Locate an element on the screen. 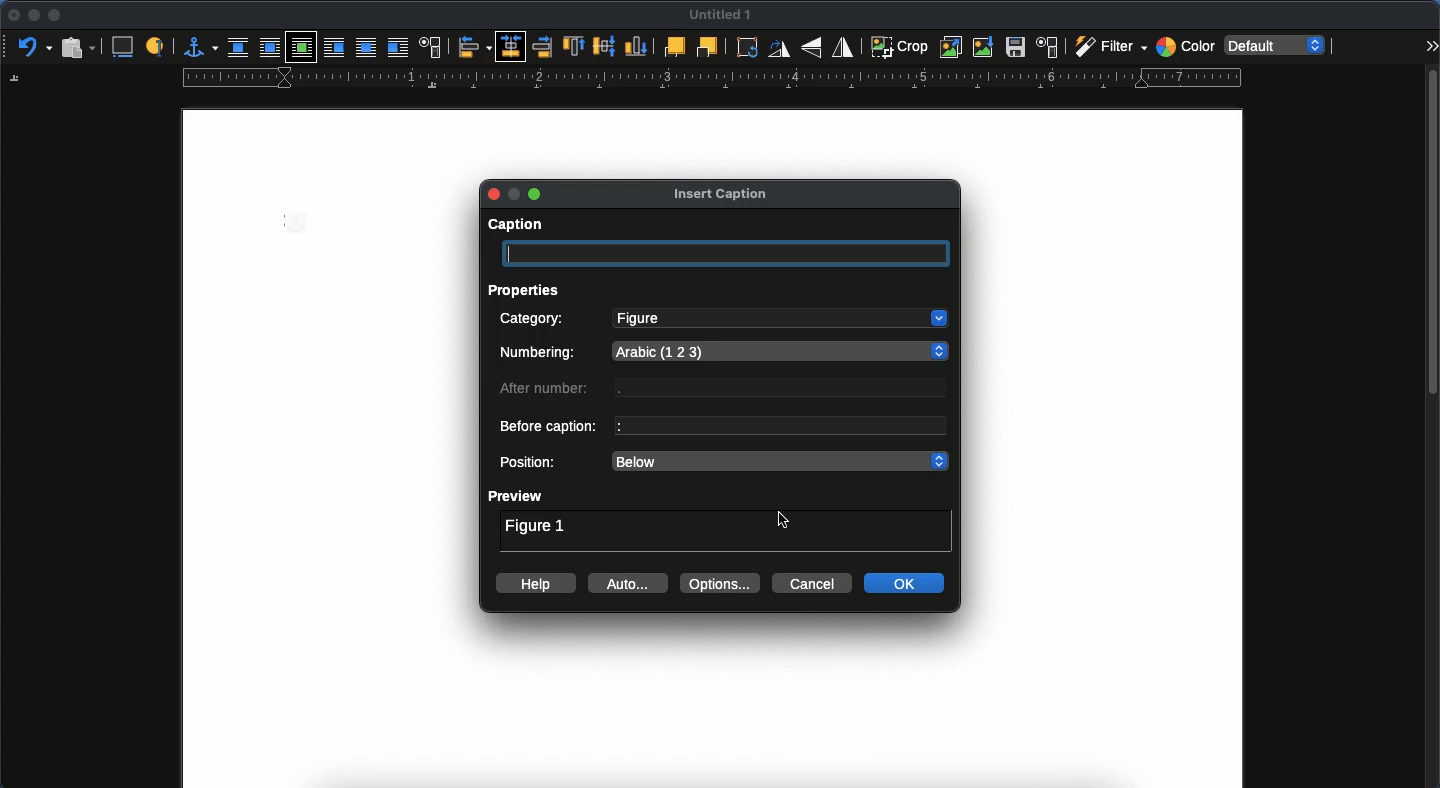 The height and width of the screenshot is (788, 1440). replace is located at coordinates (952, 47).